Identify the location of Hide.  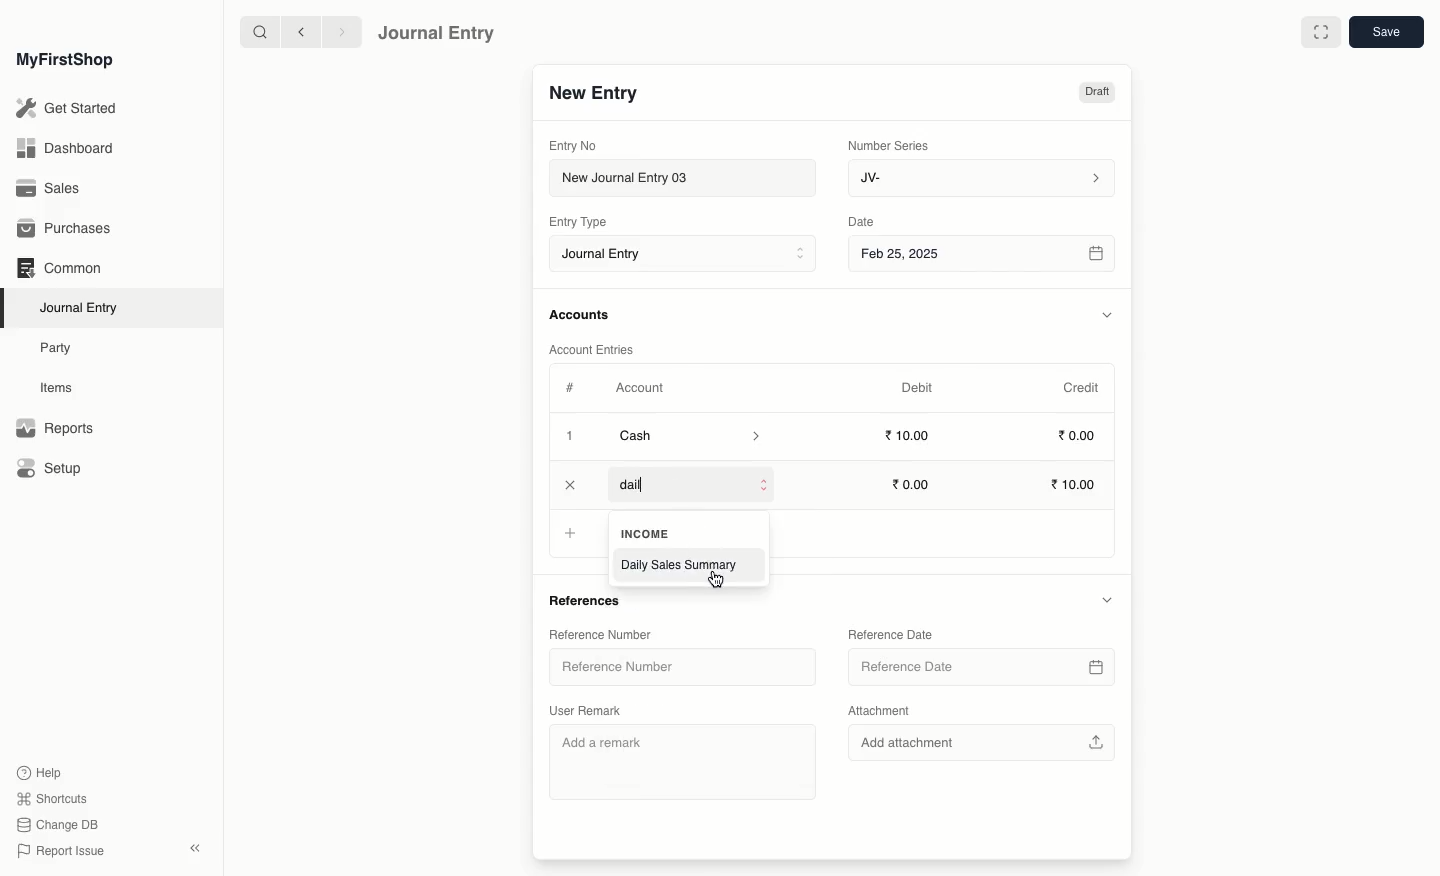
(1106, 599).